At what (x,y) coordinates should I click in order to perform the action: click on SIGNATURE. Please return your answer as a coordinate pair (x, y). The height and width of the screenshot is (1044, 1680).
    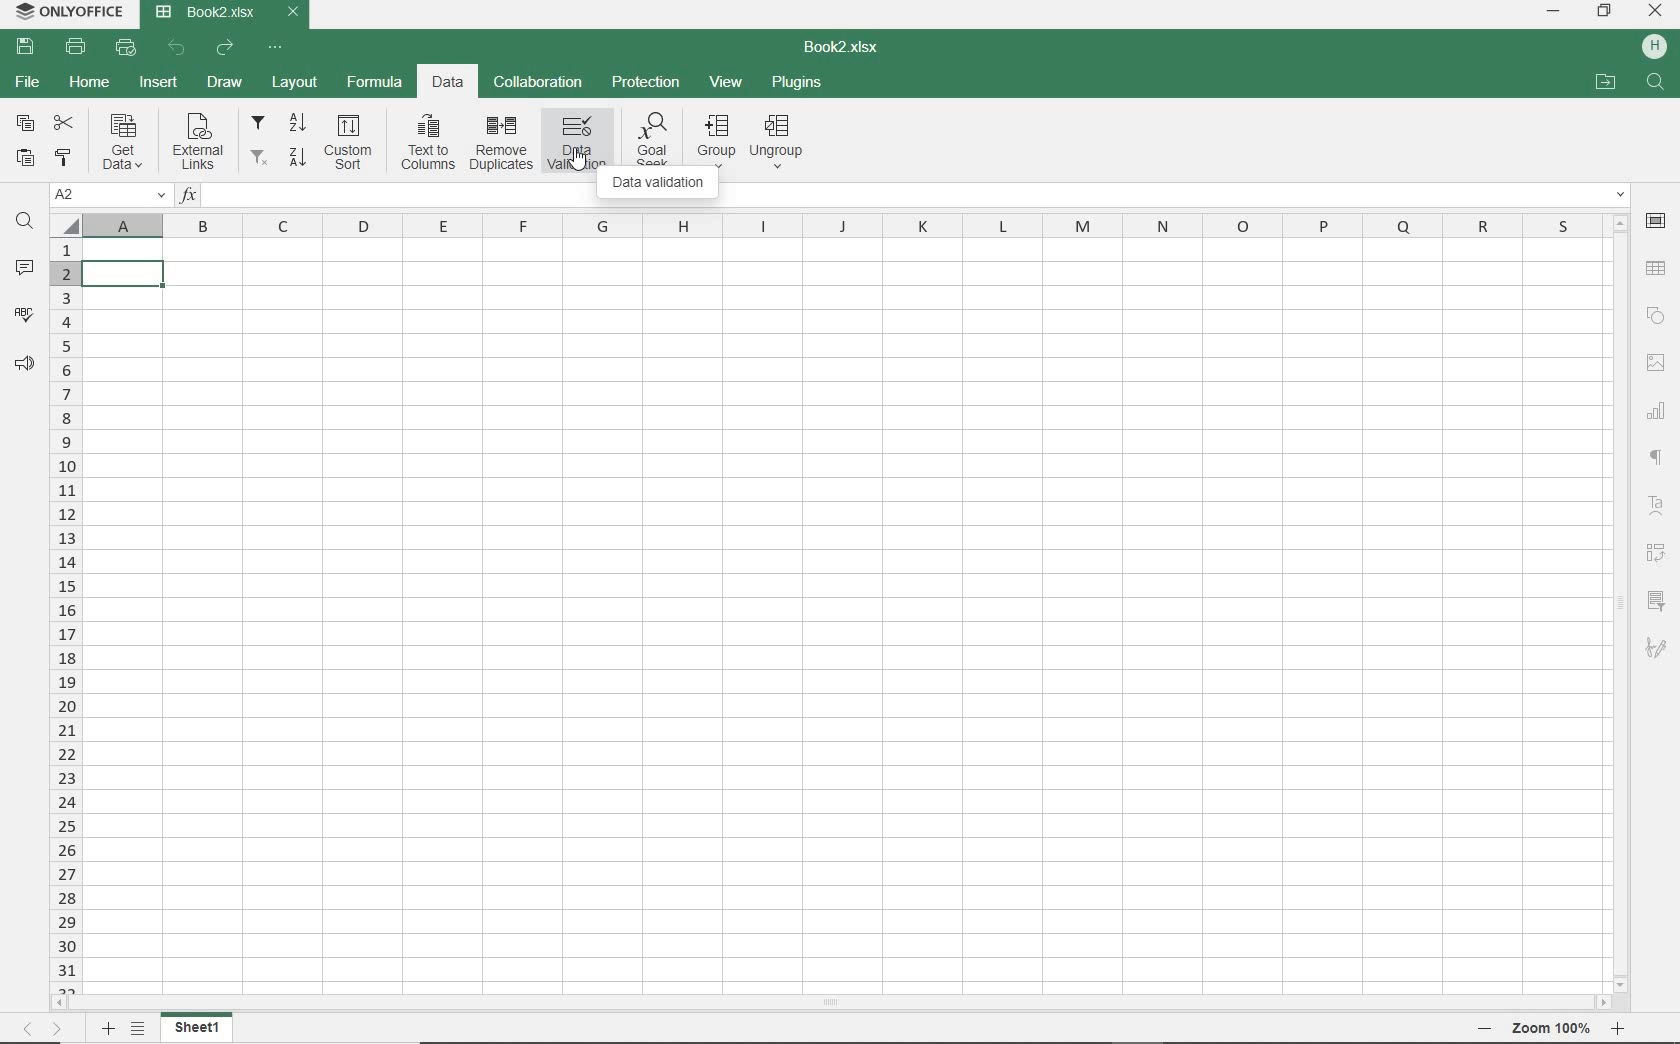
    Looking at the image, I should click on (1655, 647).